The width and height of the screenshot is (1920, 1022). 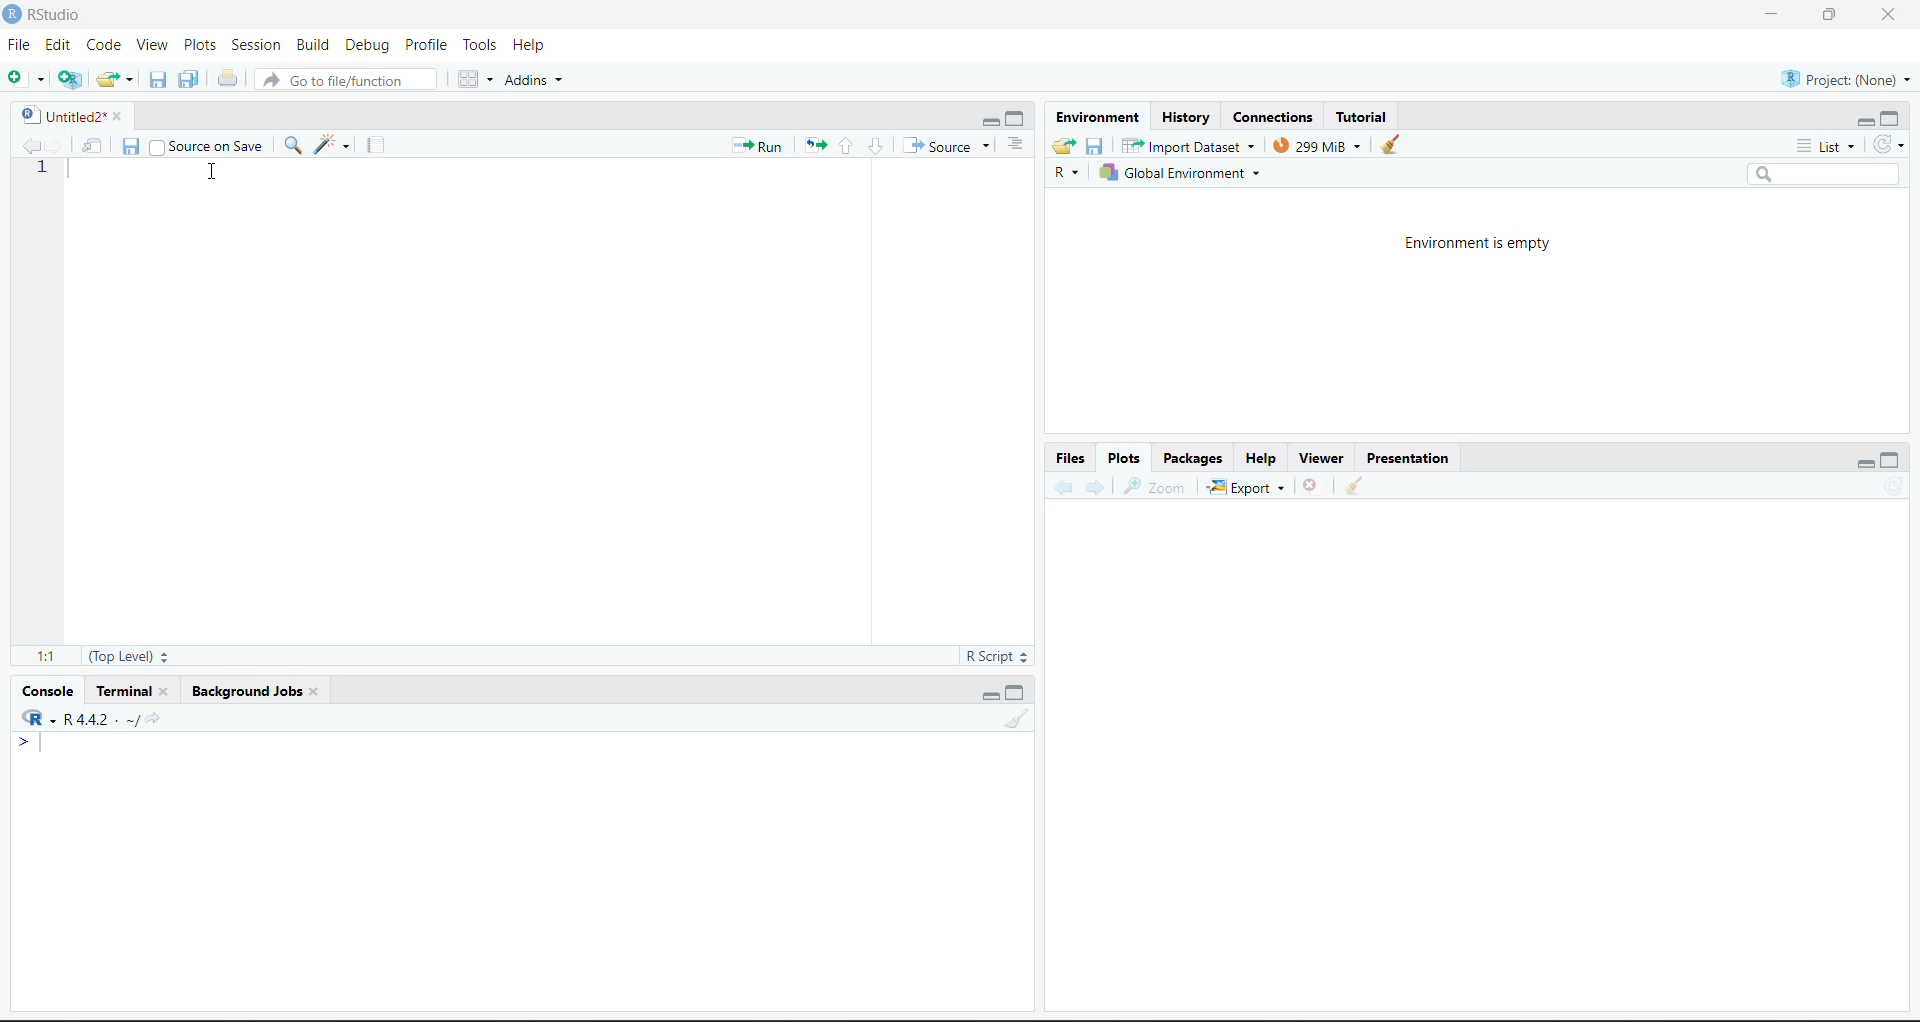 I want to click on compile report, so click(x=373, y=144).